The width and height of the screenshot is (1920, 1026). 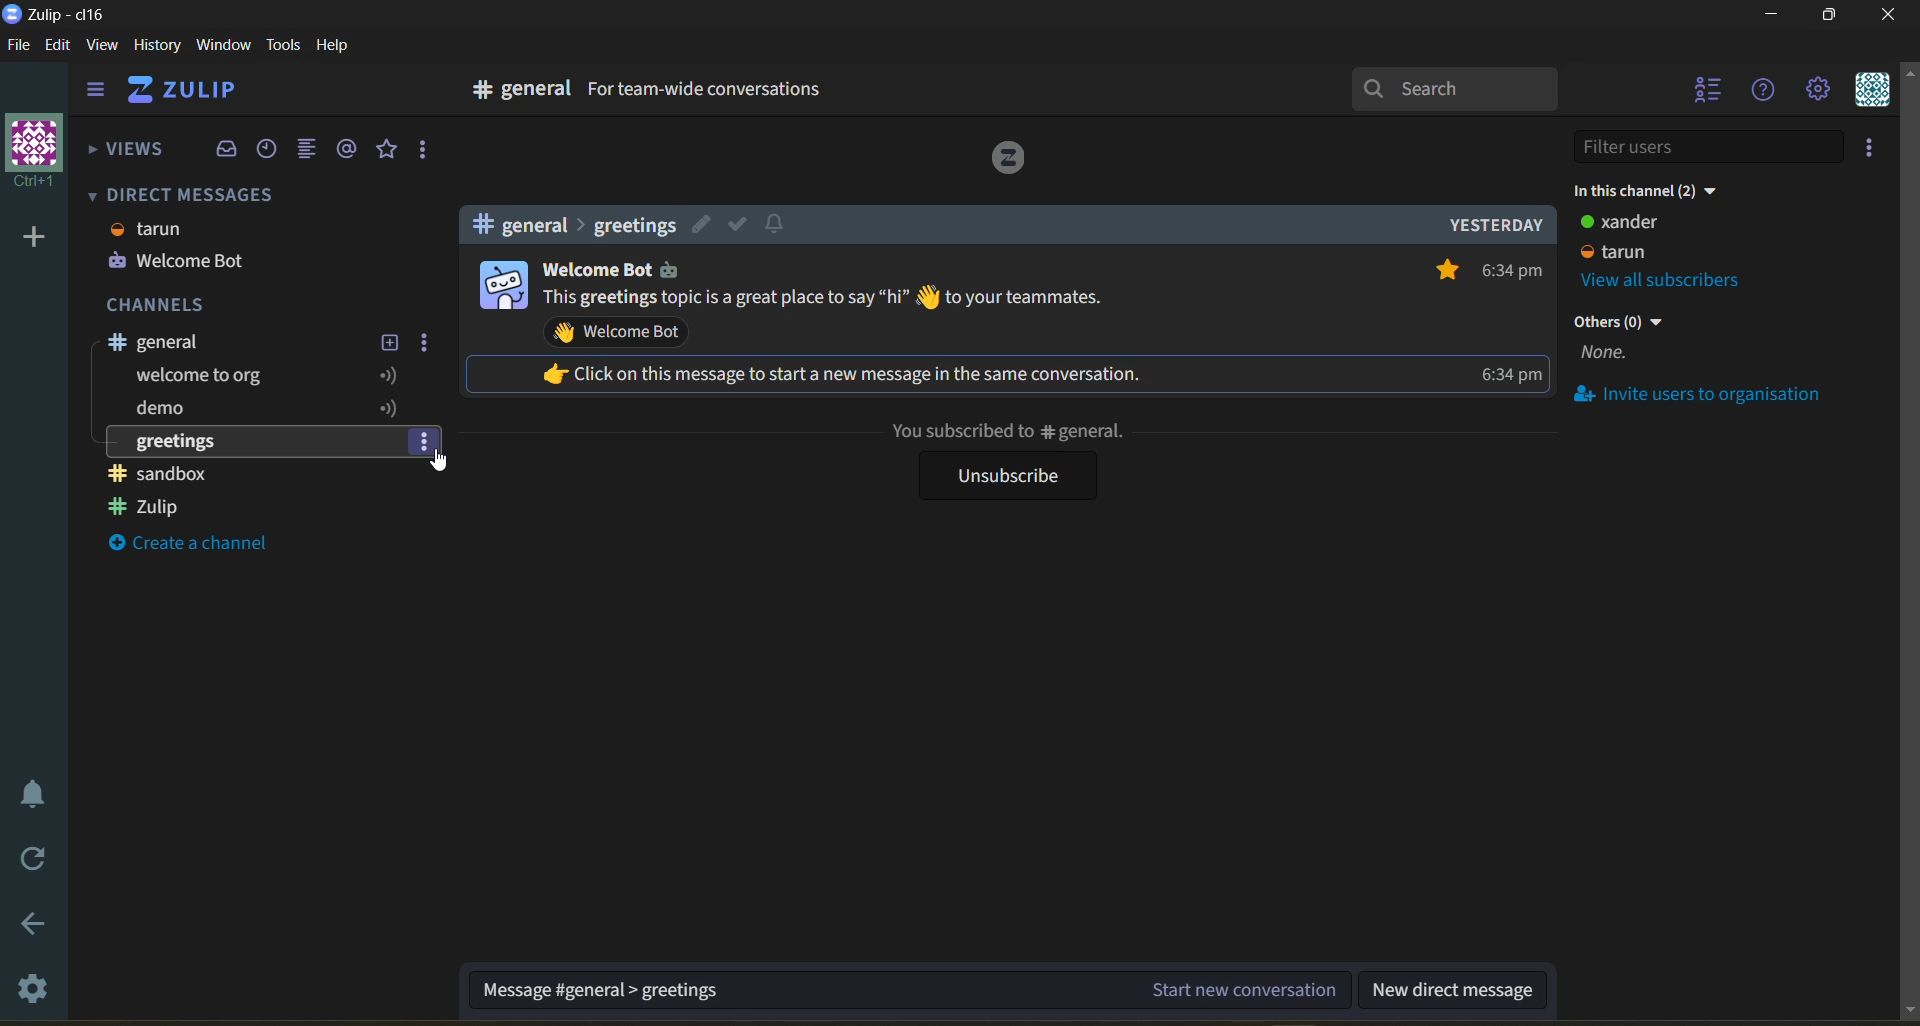 I want to click on app name and organisation name, so click(x=62, y=18).